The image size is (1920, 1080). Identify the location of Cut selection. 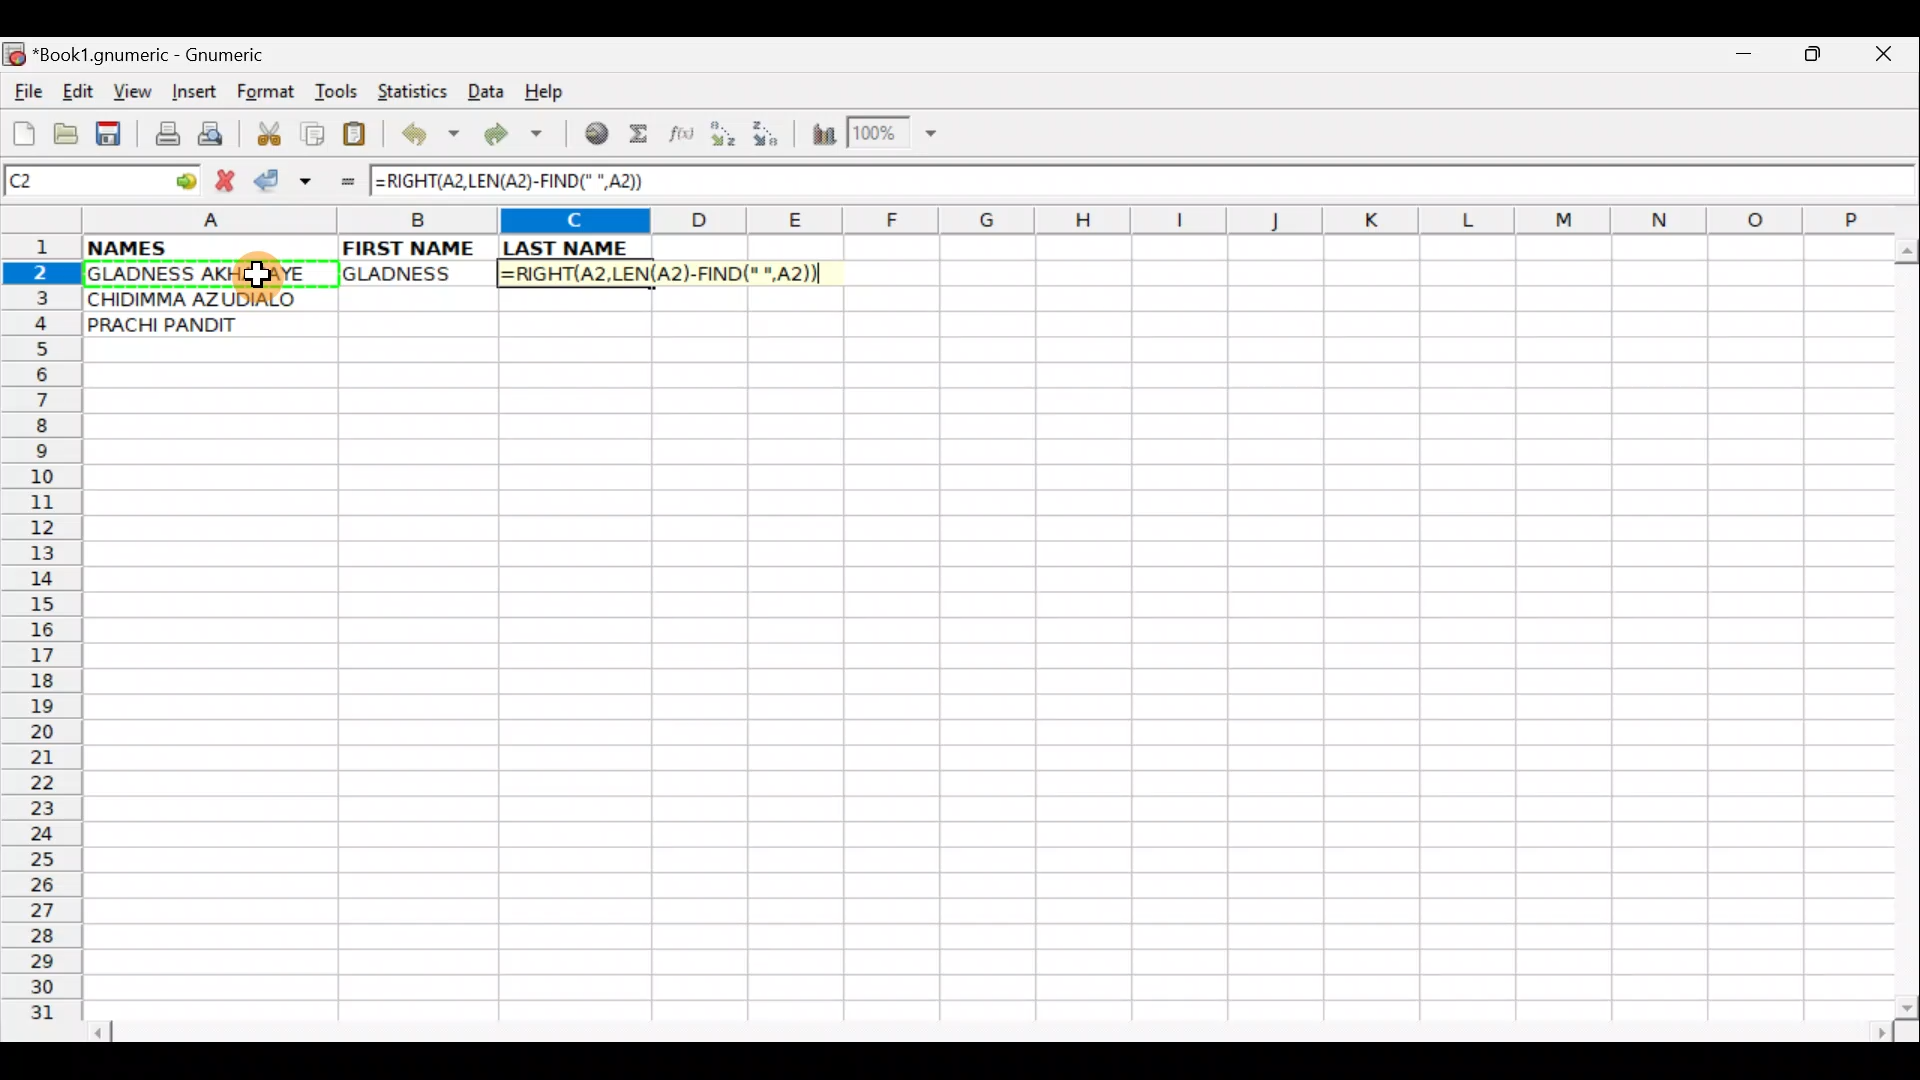
(268, 131).